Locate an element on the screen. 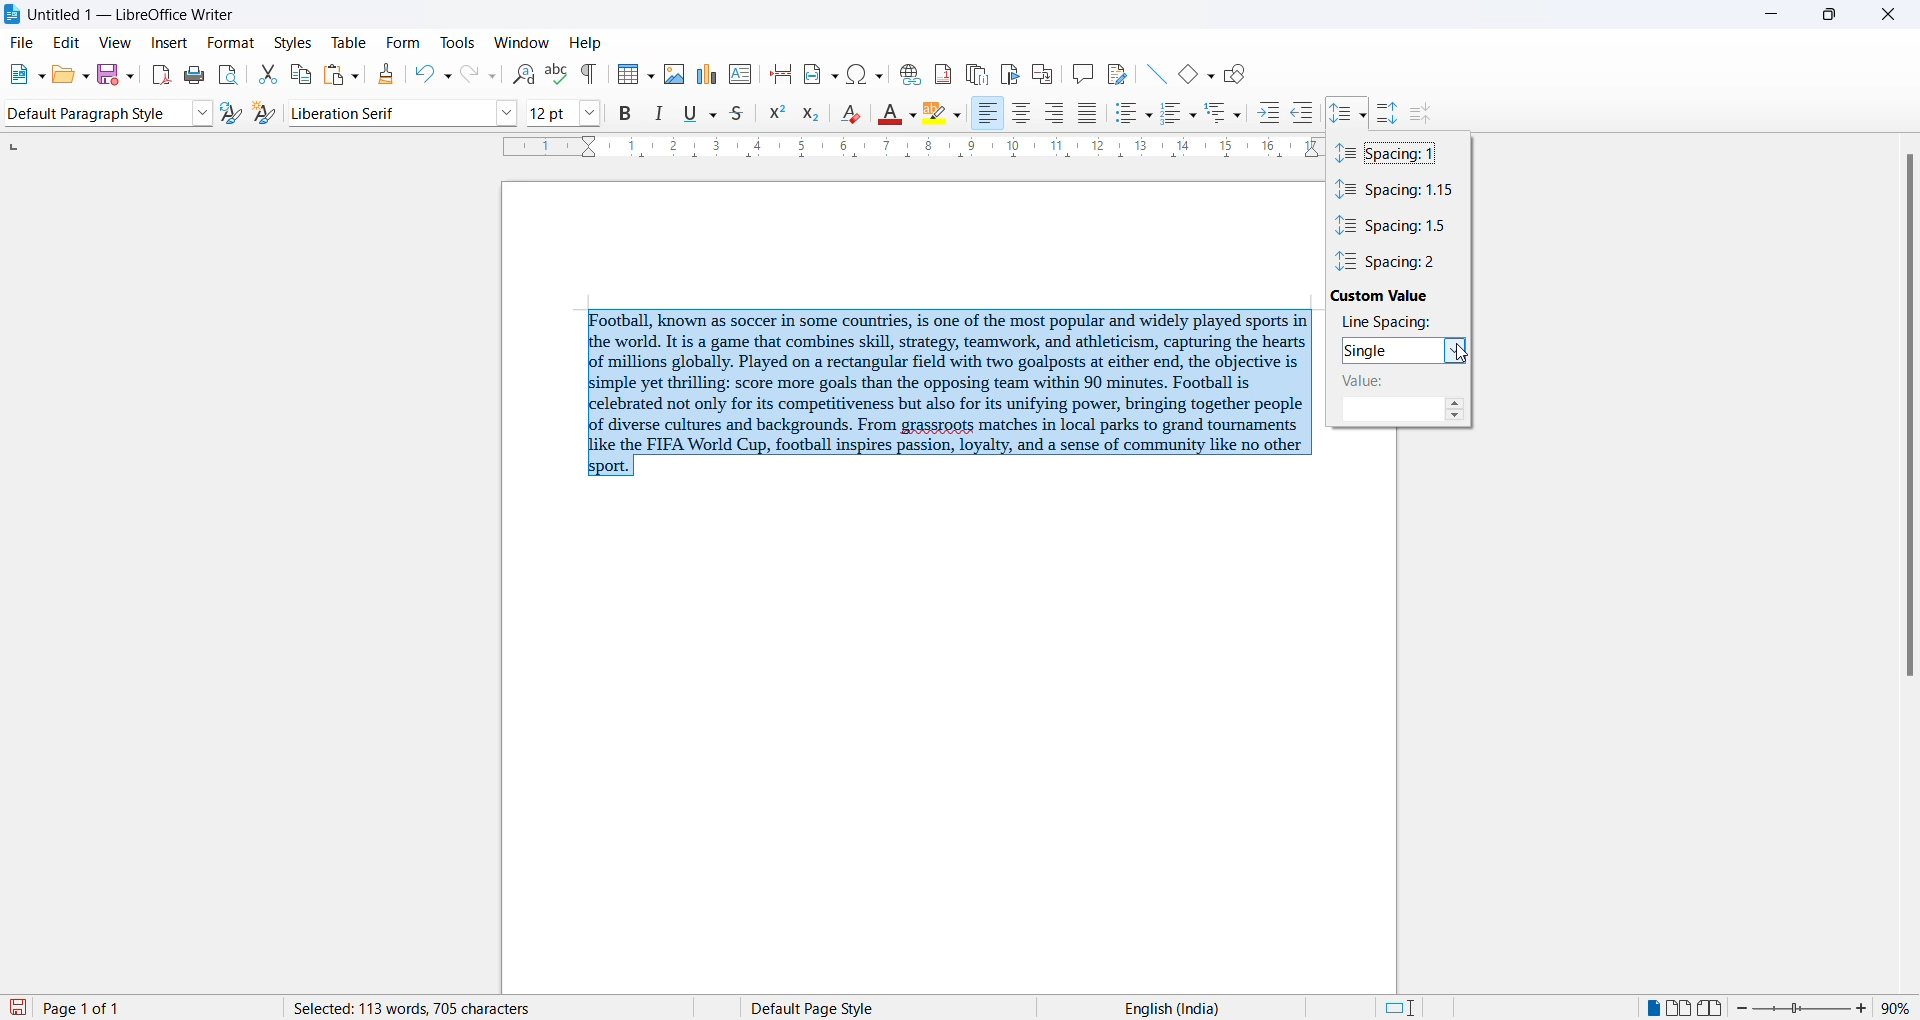  text align right is located at coordinates (988, 114).